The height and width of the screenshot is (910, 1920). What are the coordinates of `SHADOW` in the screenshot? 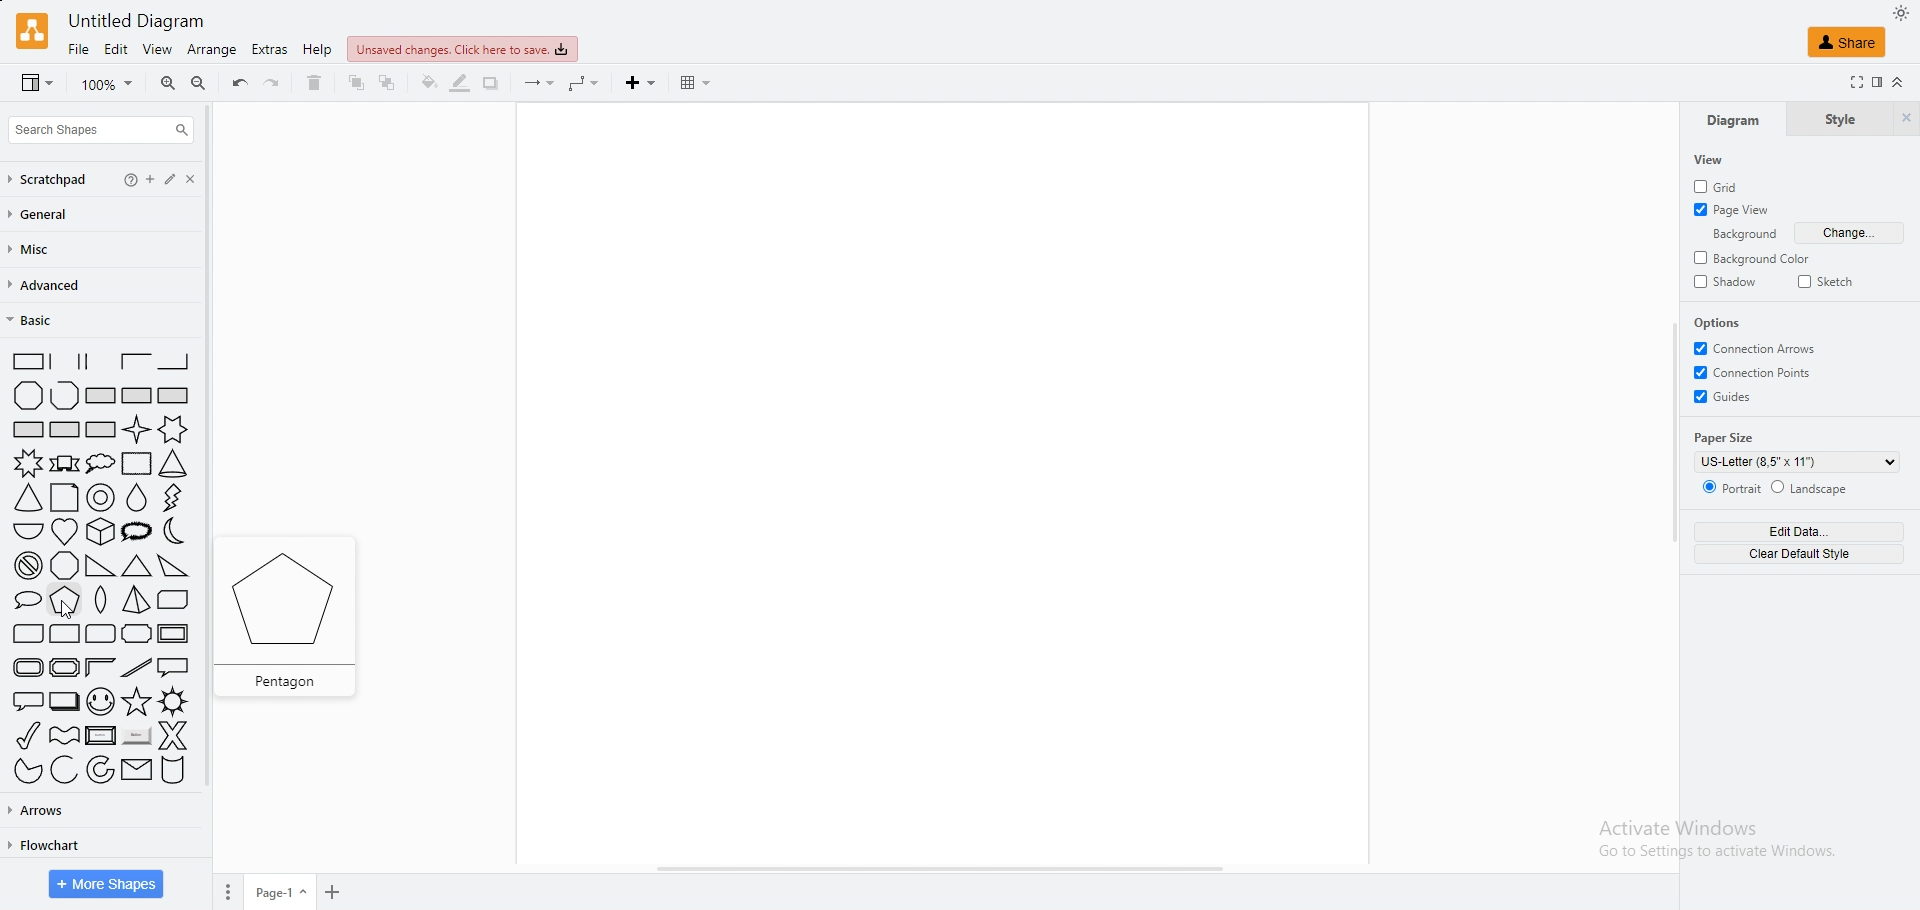 It's located at (491, 83).